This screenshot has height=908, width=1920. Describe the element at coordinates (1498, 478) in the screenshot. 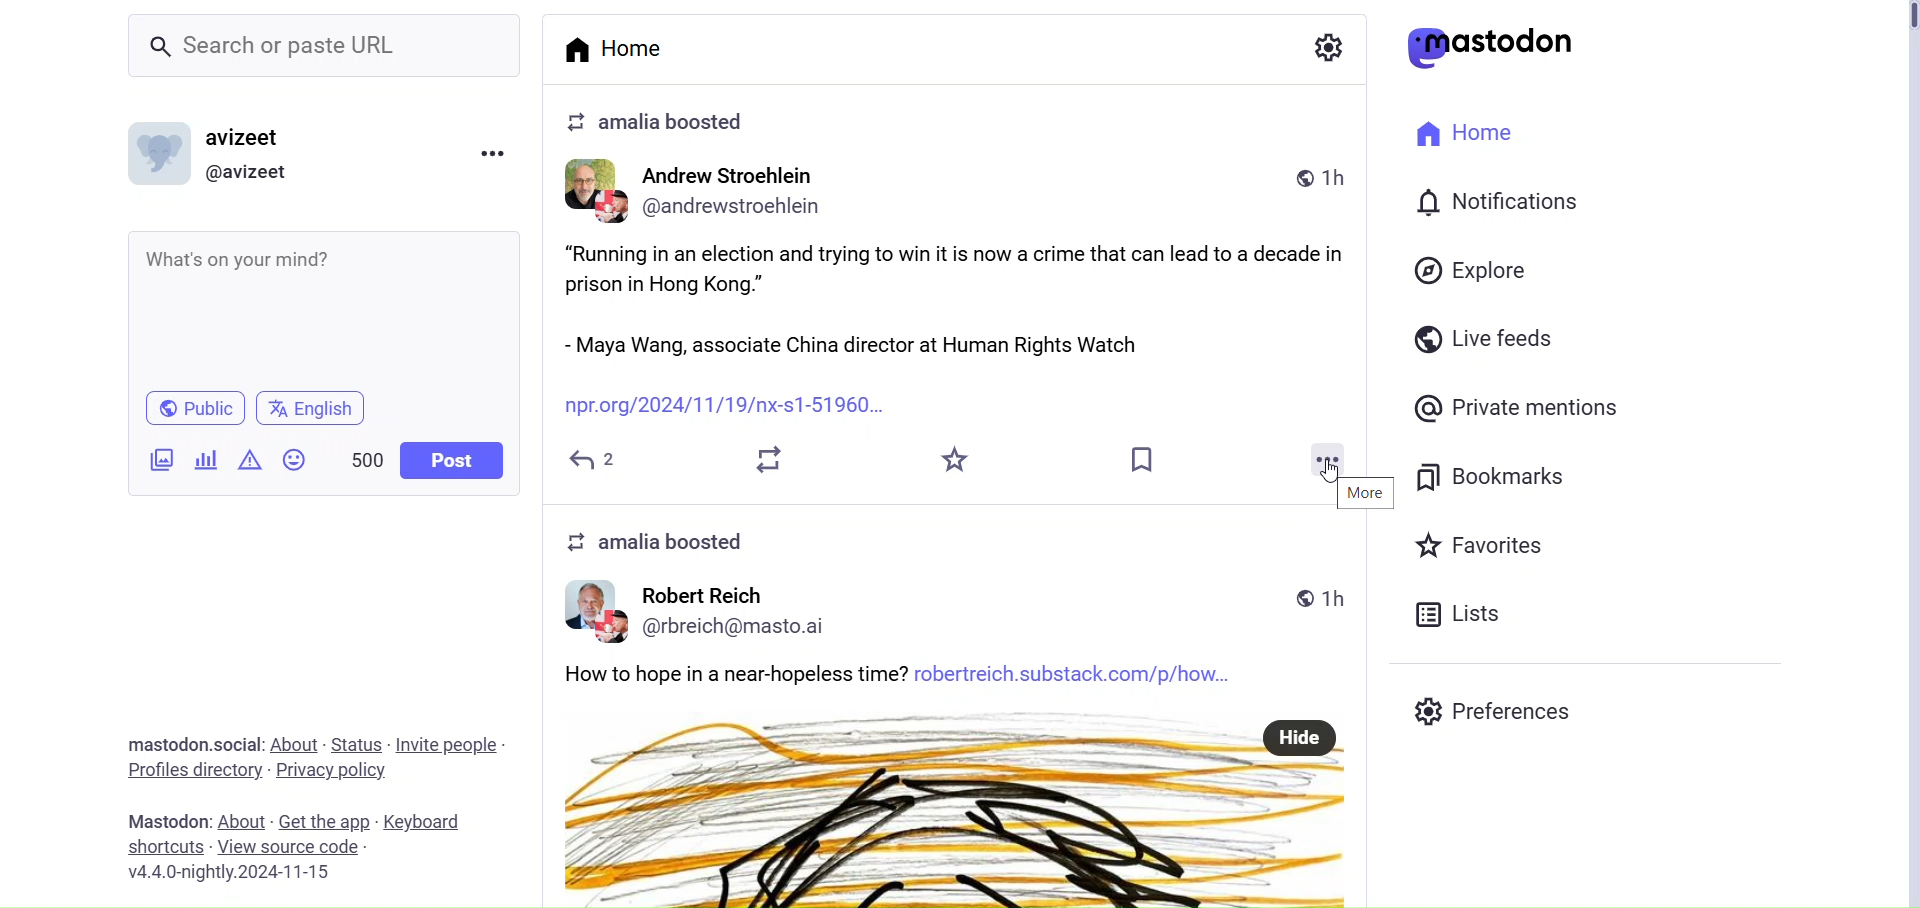

I see `Bookmarks` at that location.